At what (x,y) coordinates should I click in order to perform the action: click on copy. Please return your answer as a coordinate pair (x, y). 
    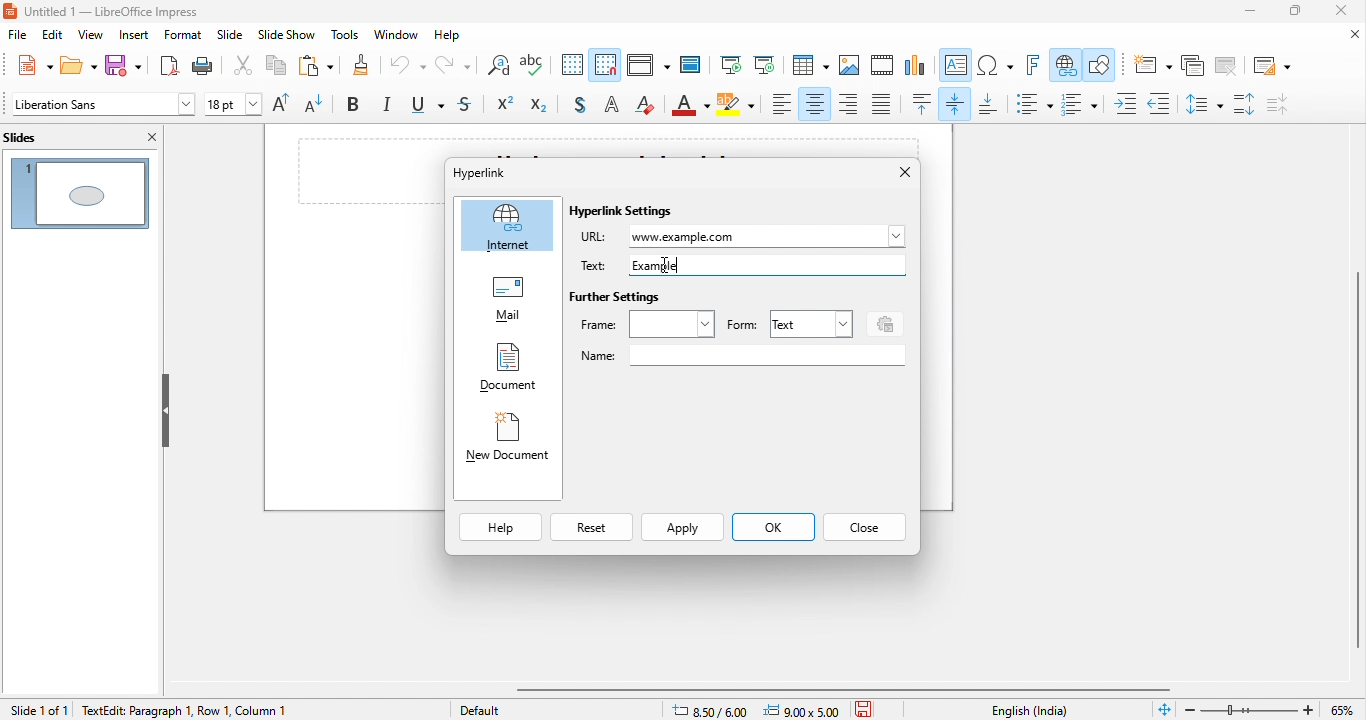
    Looking at the image, I should click on (273, 67).